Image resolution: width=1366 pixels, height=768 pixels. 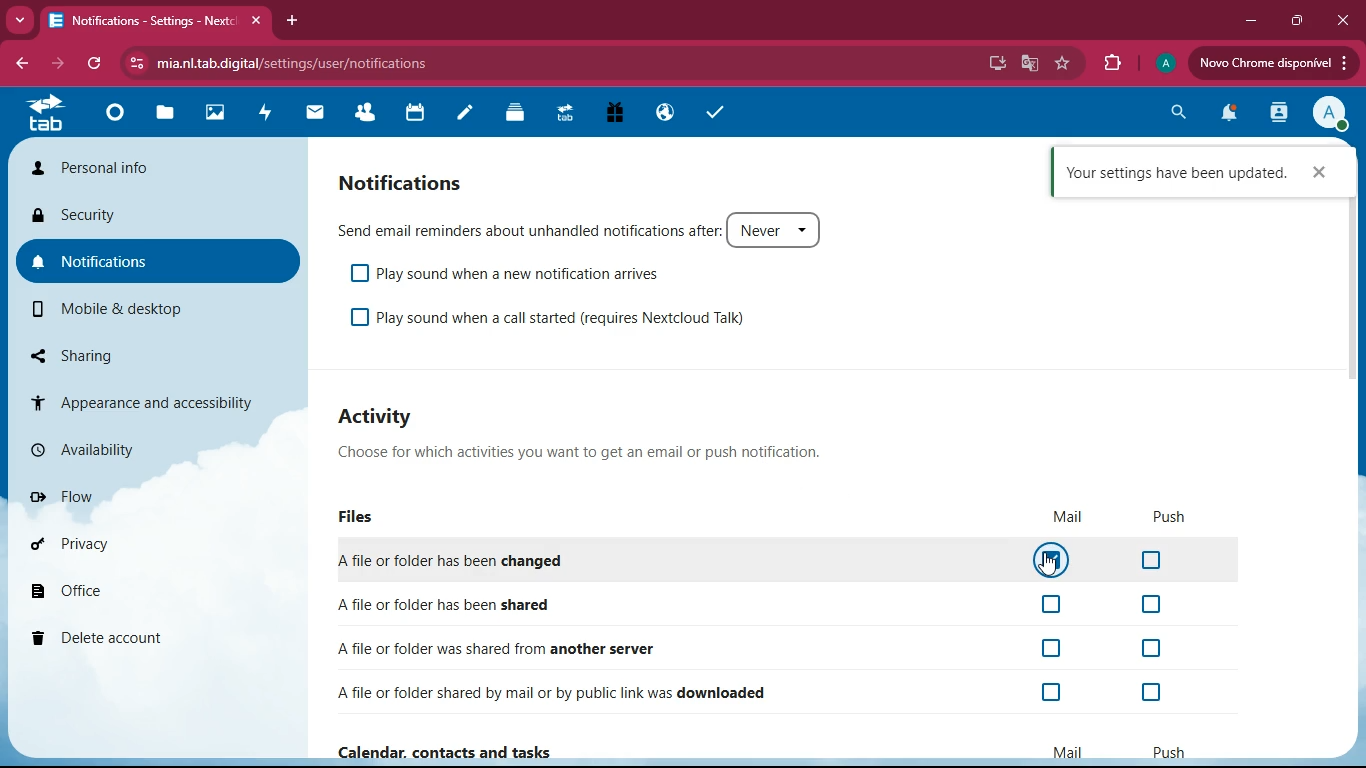 What do you see at coordinates (429, 183) in the screenshot?
I see `notifications` at bounding box center [429, 183].